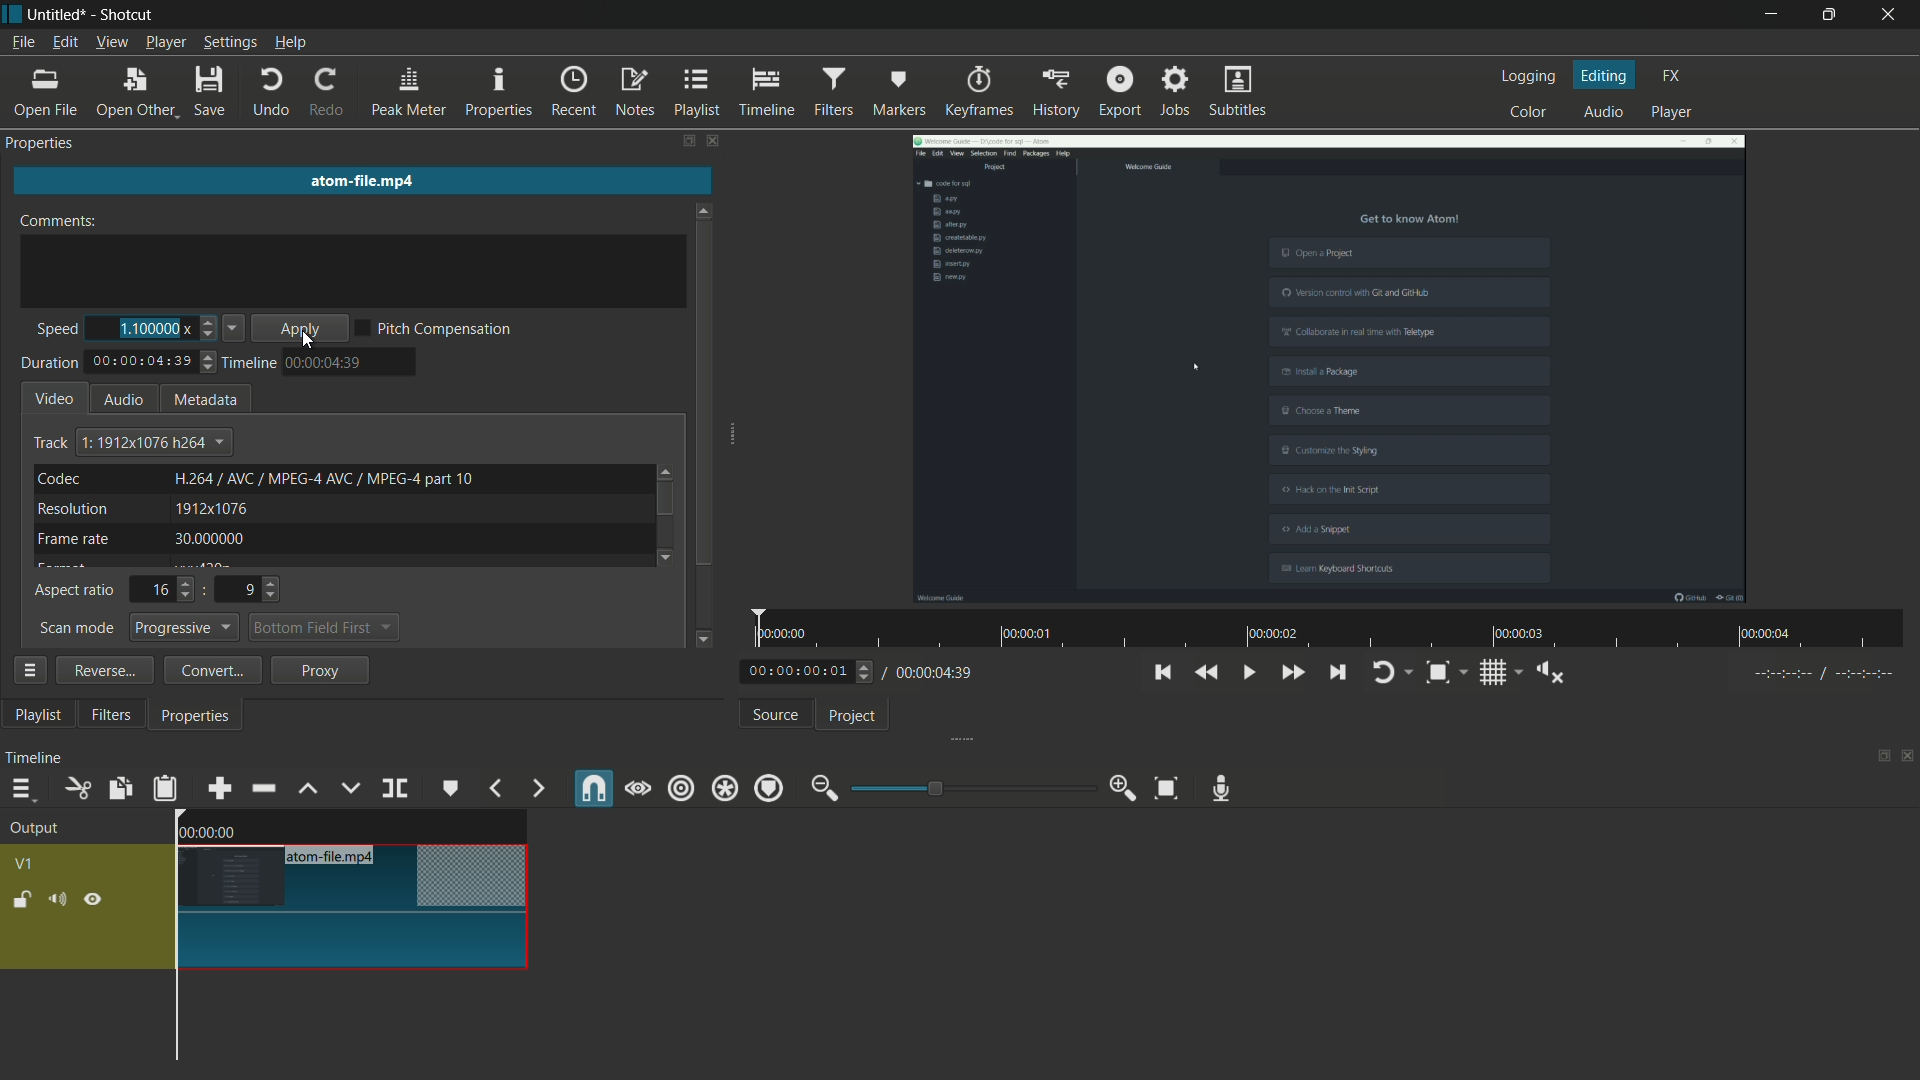  Describe the element at coordinates (1221, 790) in the screenshot. I see `record audio` at that location.